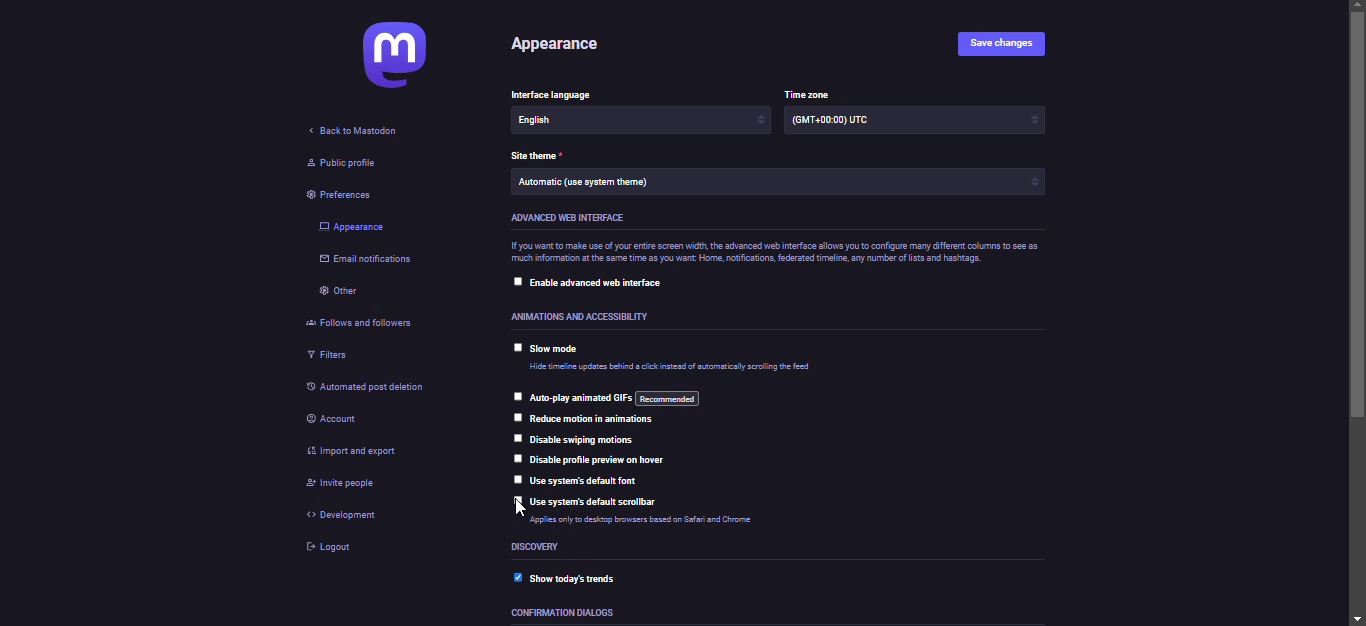 This screenshot has height=626, width=1366. What do you see at coordinates (581, 439) in the screenshot?
I see `disable swiping motions` at bounding box center [581, 439].